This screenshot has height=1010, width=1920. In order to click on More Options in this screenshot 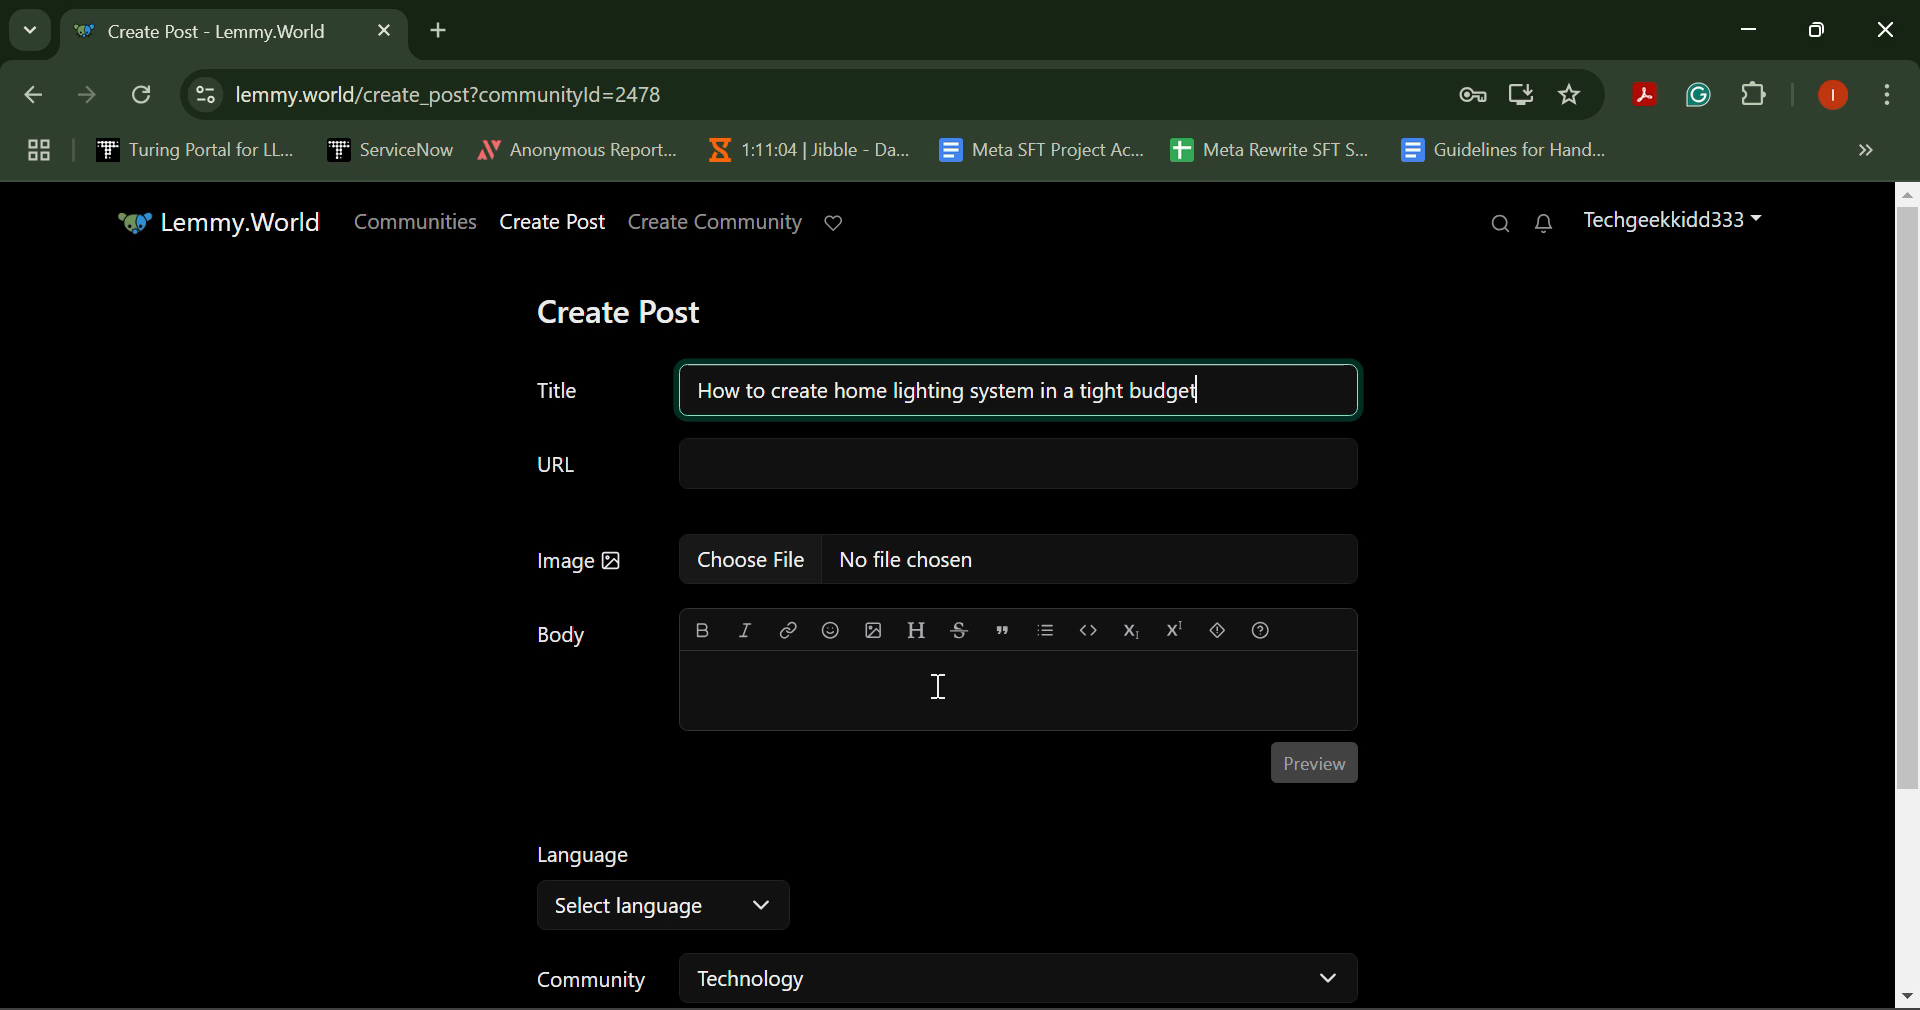, I will do `click(1885, 99)`.